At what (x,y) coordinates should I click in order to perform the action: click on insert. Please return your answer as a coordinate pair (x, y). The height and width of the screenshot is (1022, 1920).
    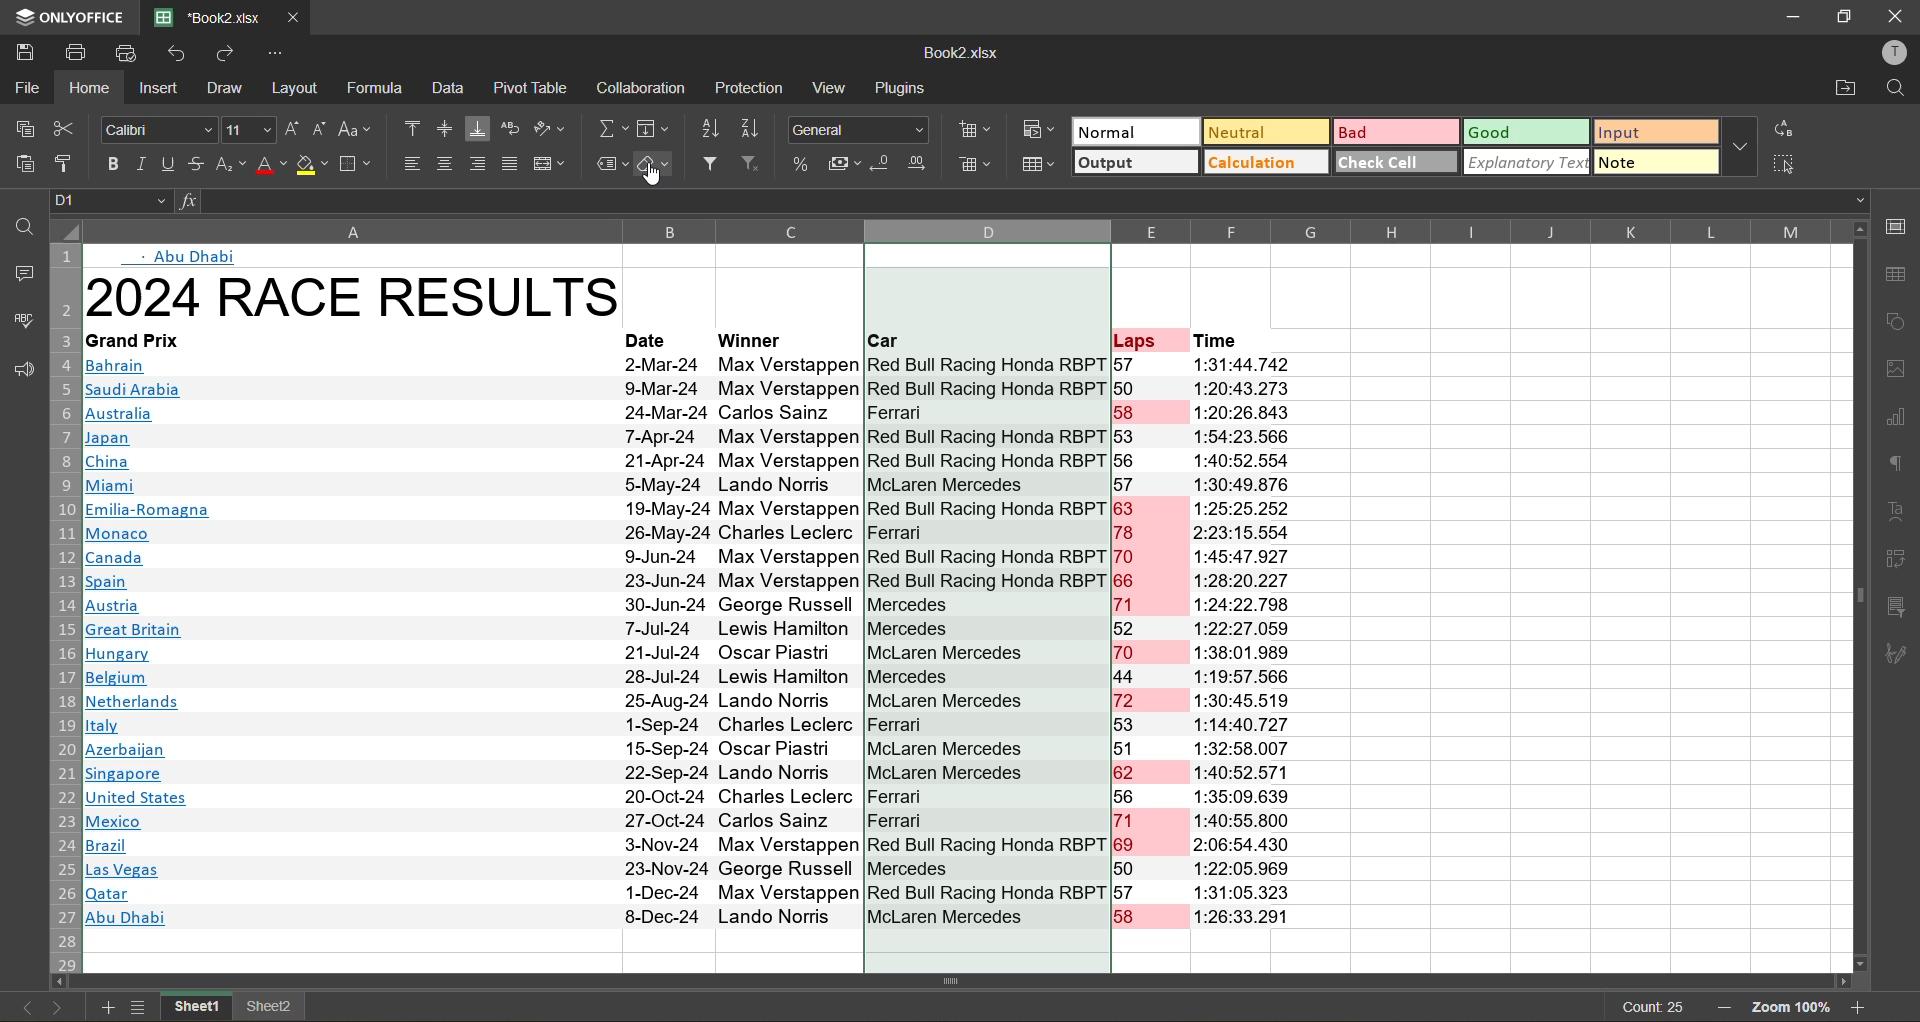
    Looking at the image, I should click on (162, 90).